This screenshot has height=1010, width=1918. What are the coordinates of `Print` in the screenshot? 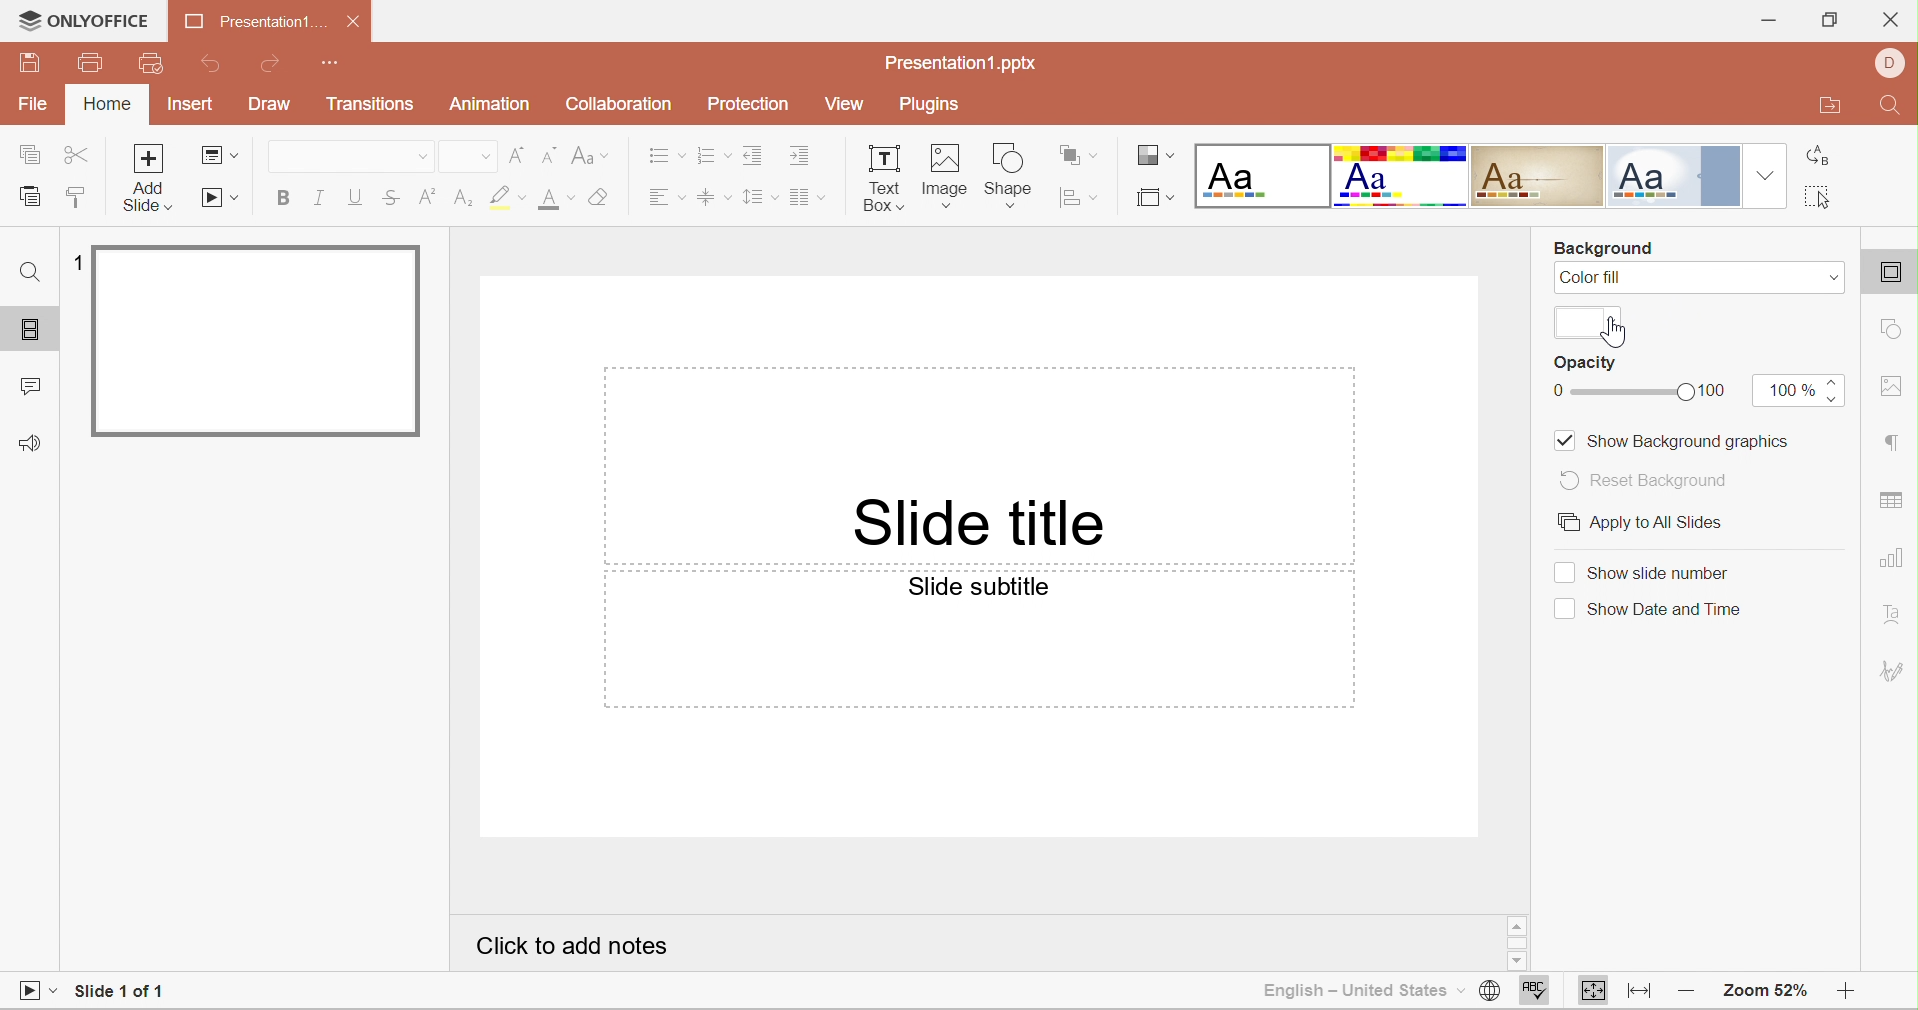 It's located at (88, 64).